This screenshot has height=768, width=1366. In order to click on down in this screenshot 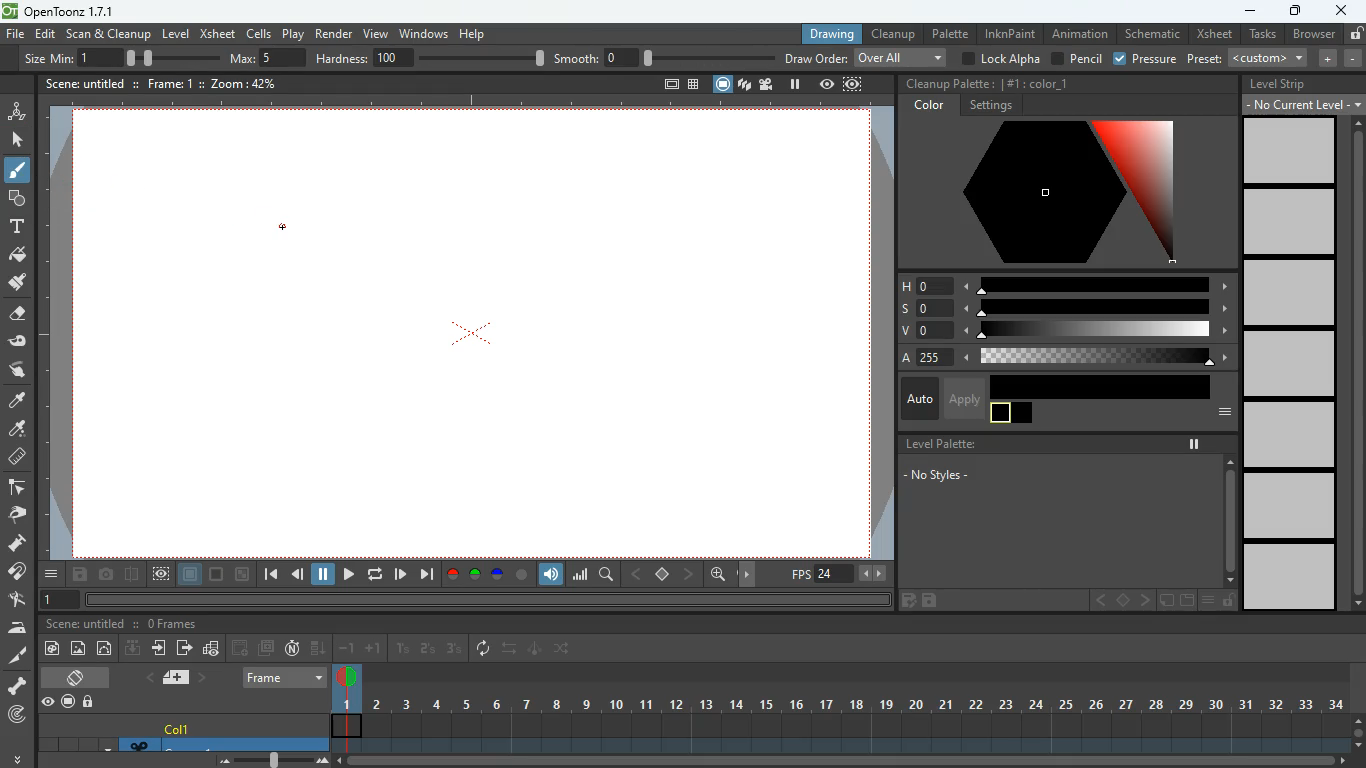, I will do `click(133, 647)`.